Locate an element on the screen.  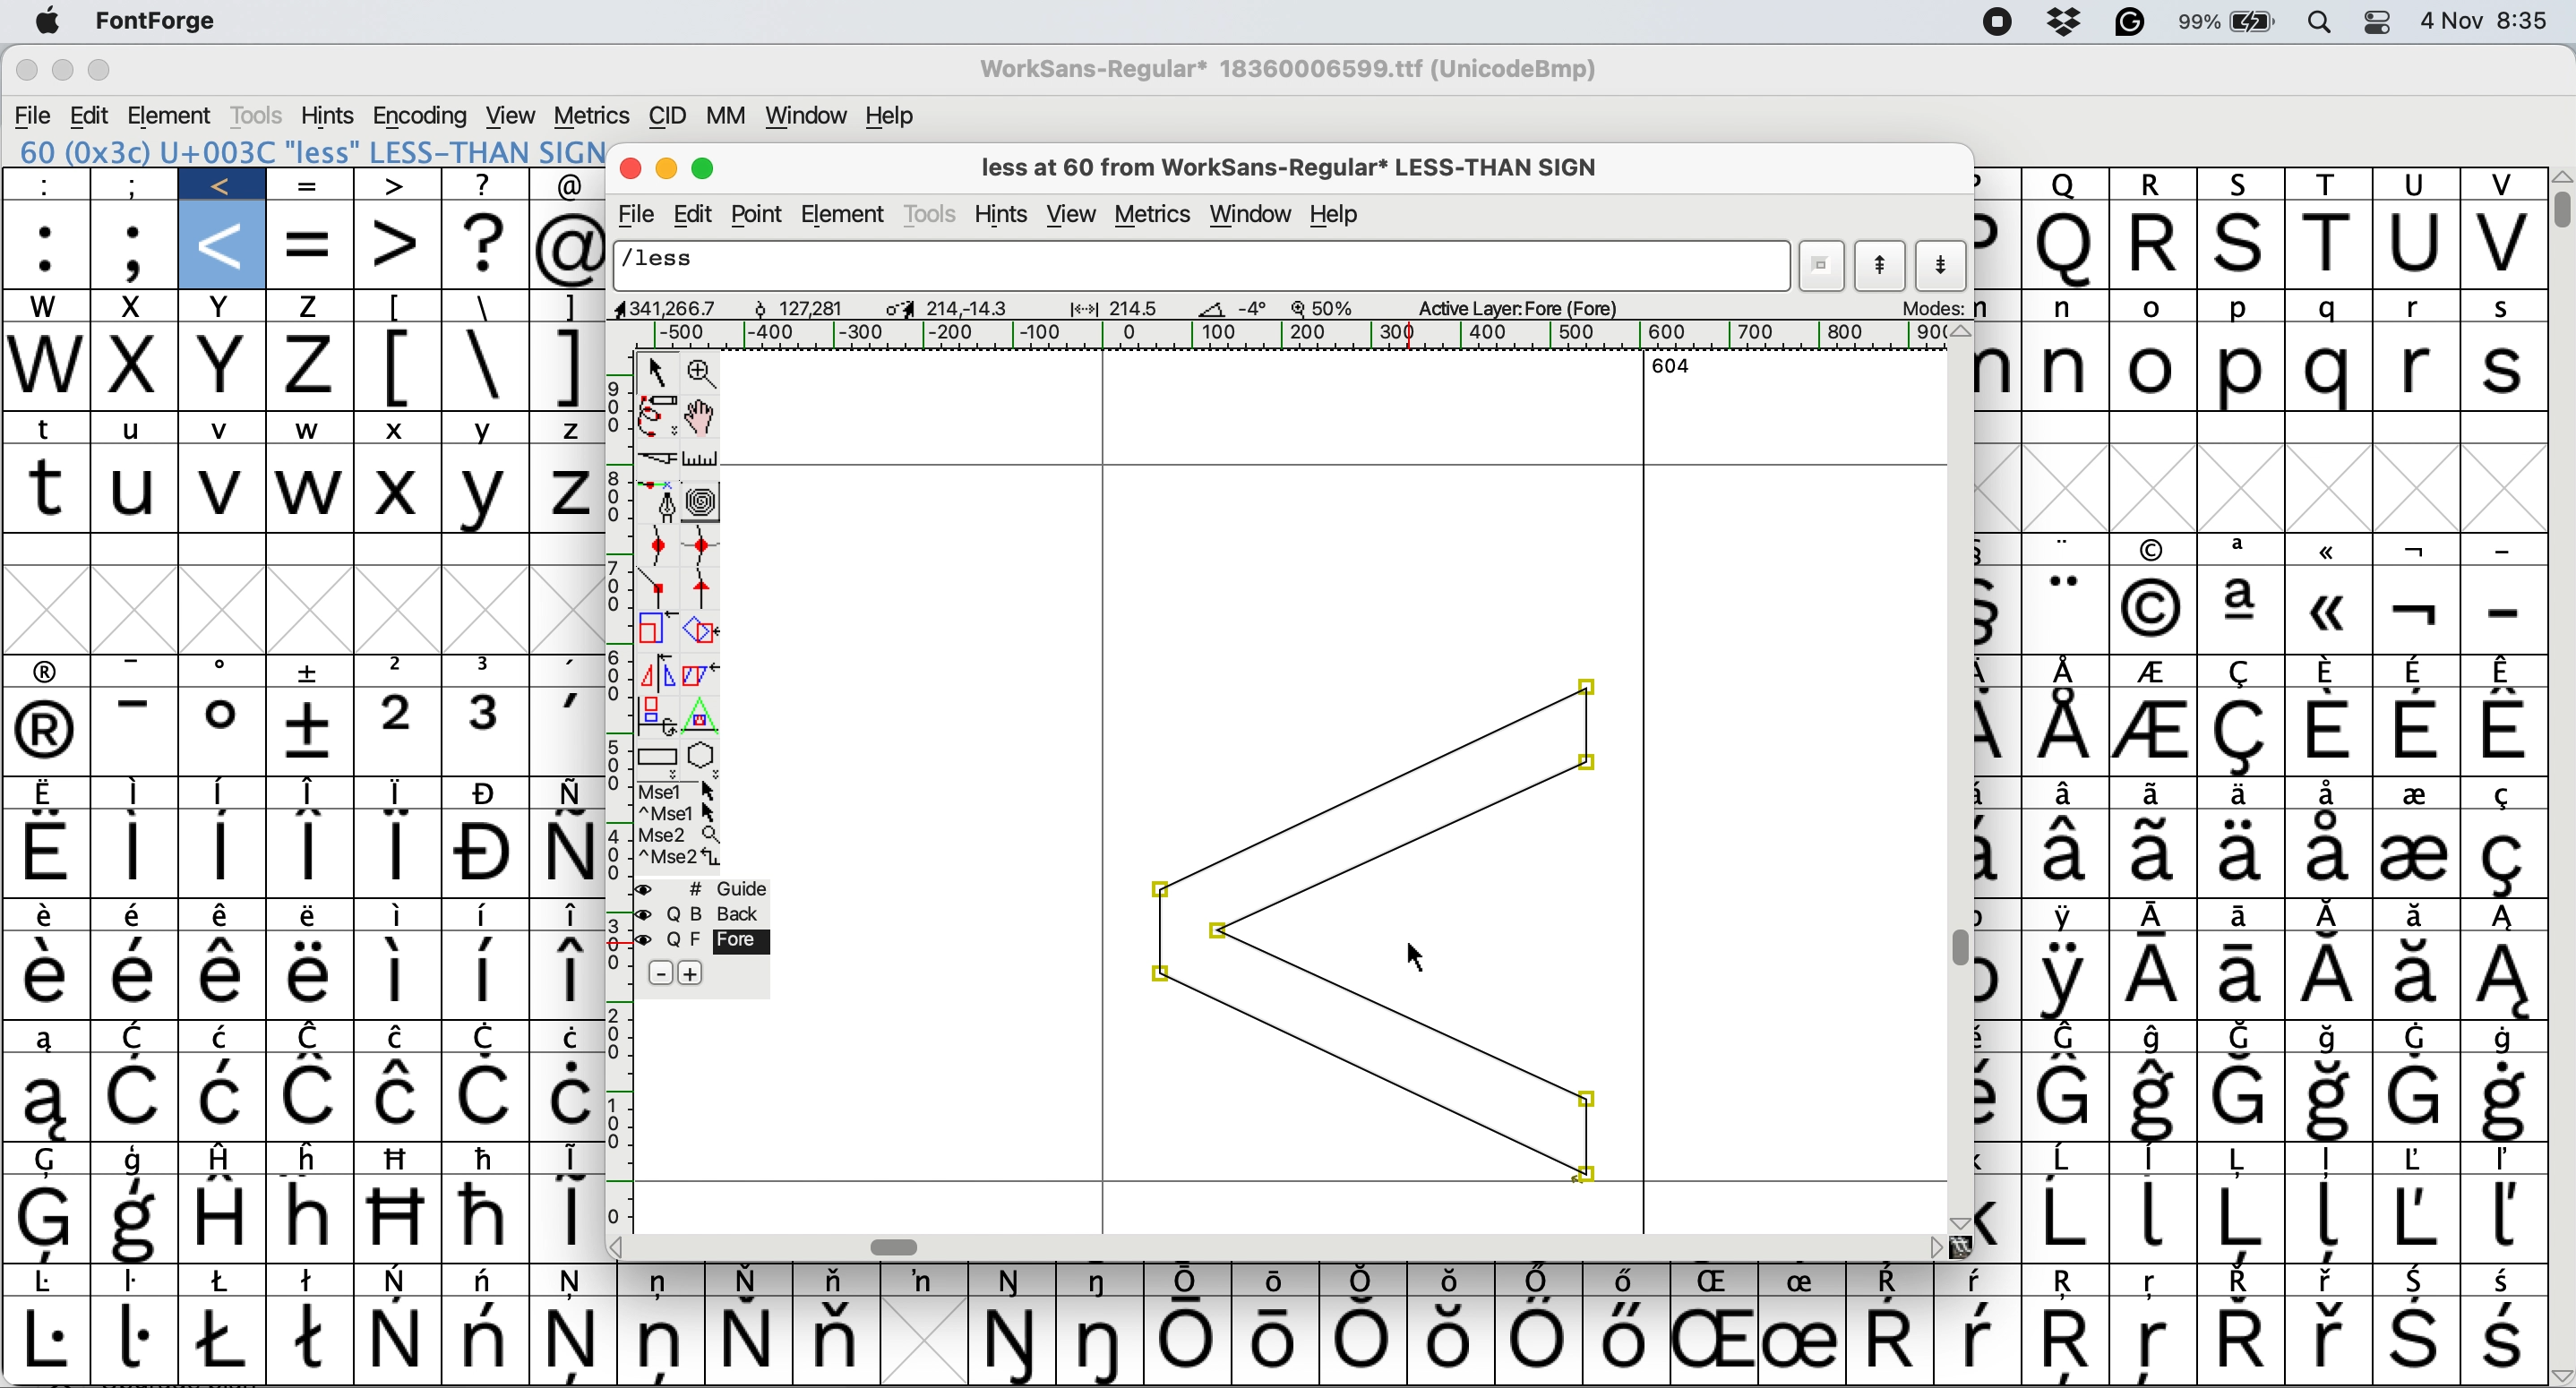
rotate the selection is located at coordinates (700, 631).